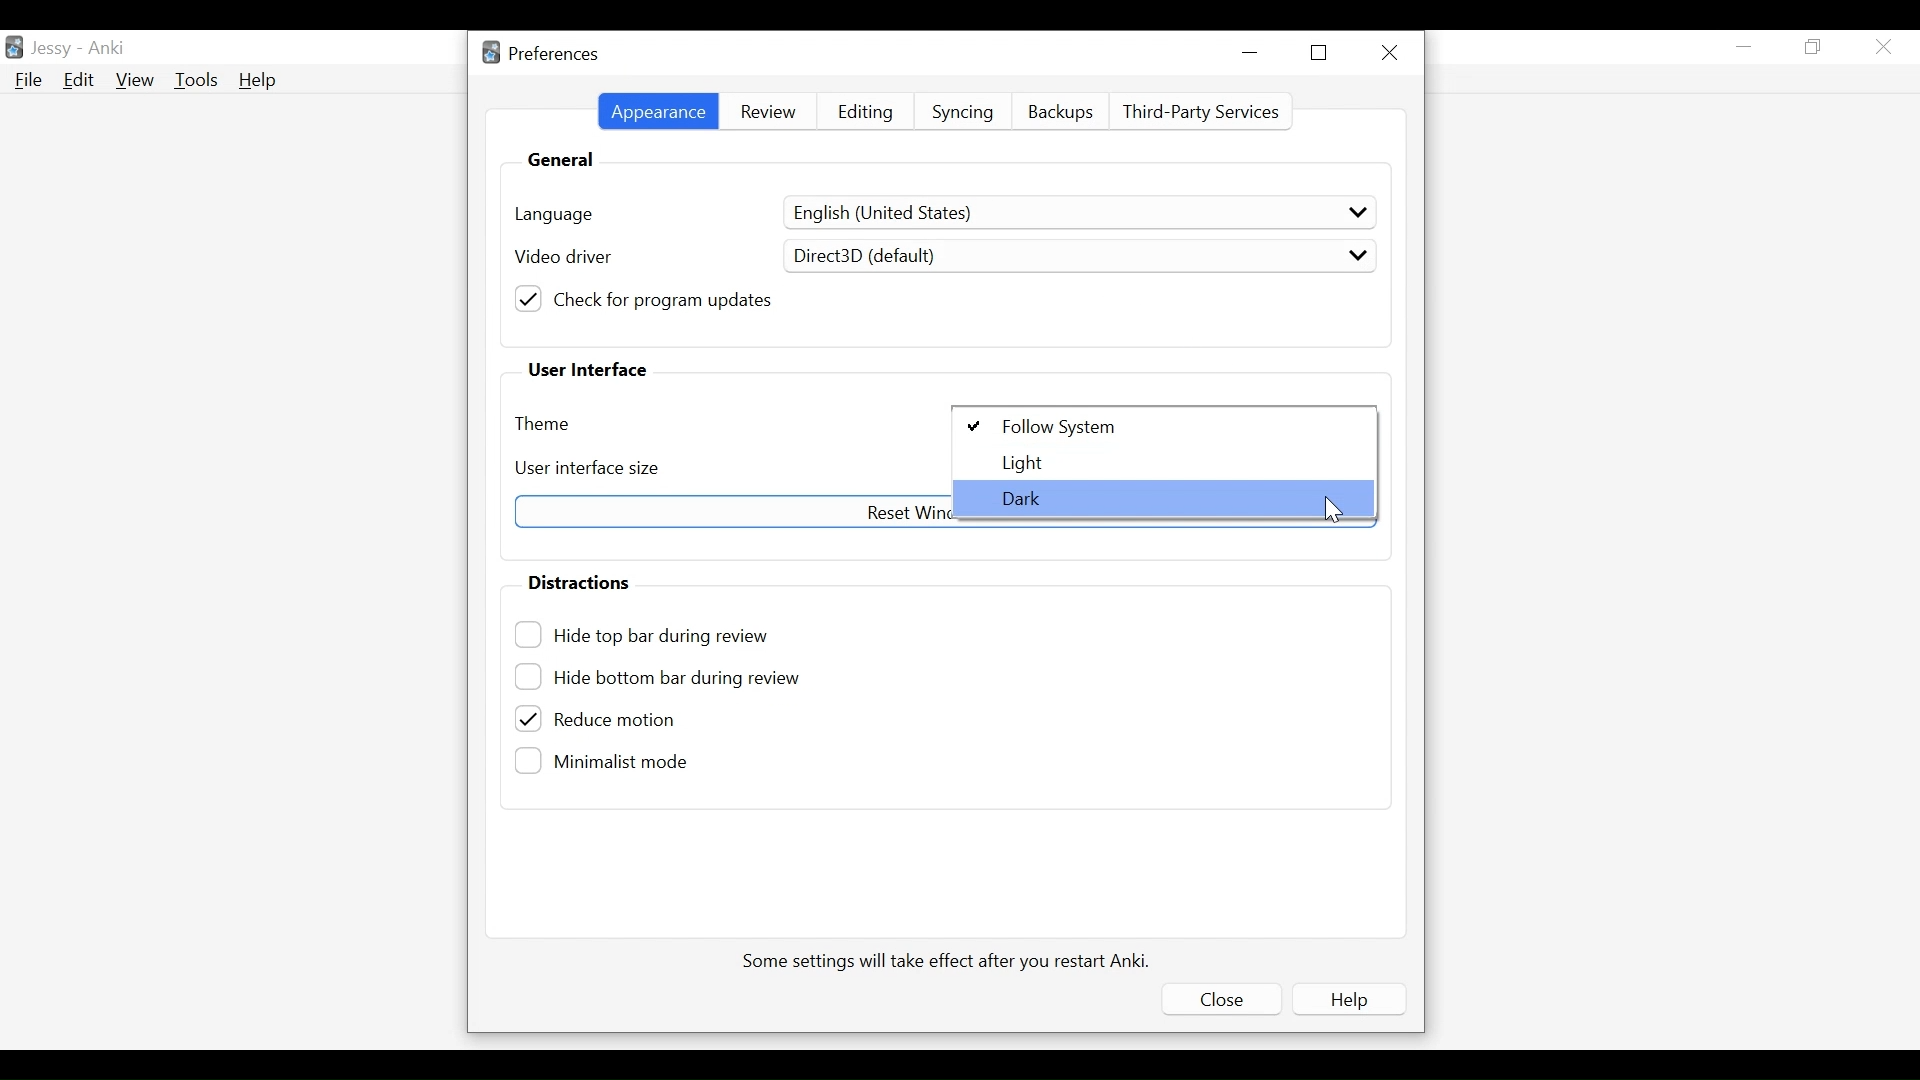  Describe the element at coordinates (1745, 46) in the screenshot. I see `minimize` at that location.